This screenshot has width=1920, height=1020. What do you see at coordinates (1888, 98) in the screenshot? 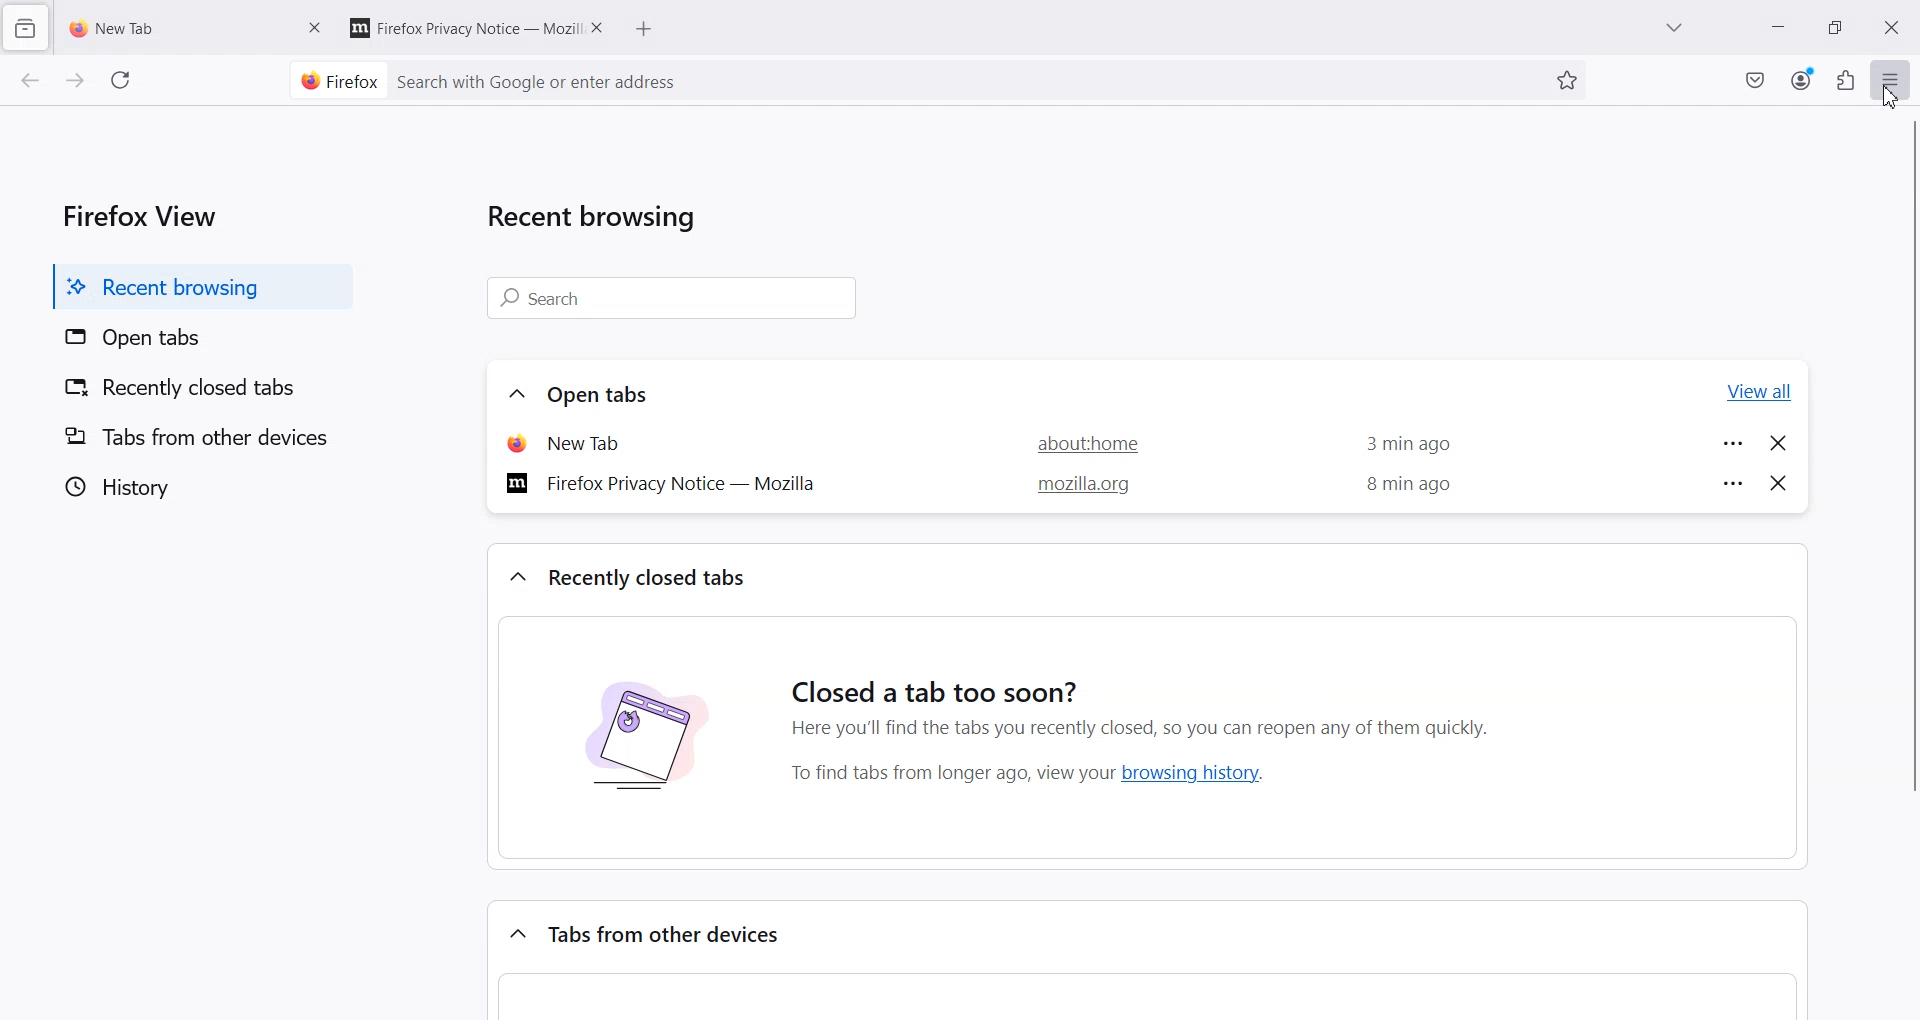
I see `Cursor` at bounding box center [1888, 98].